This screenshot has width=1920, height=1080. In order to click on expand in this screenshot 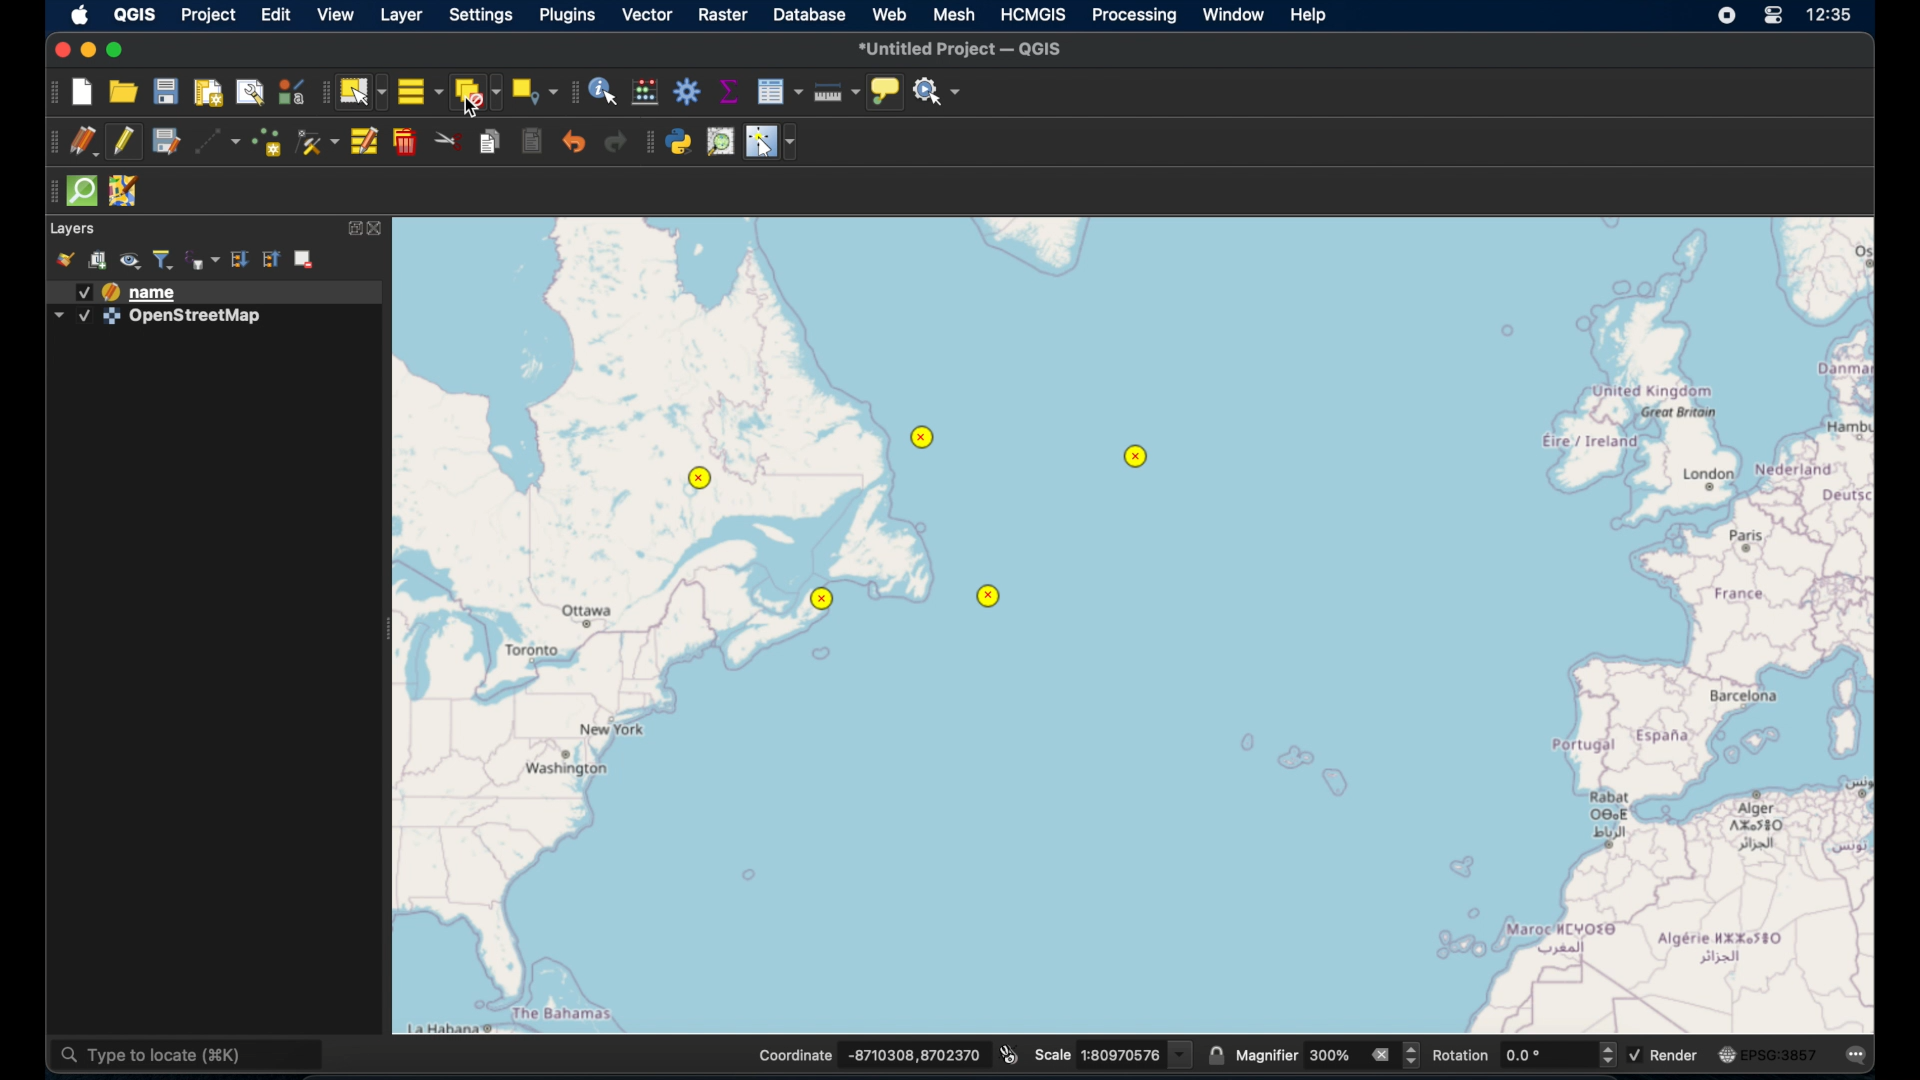, I will do `click(353, 229)`.